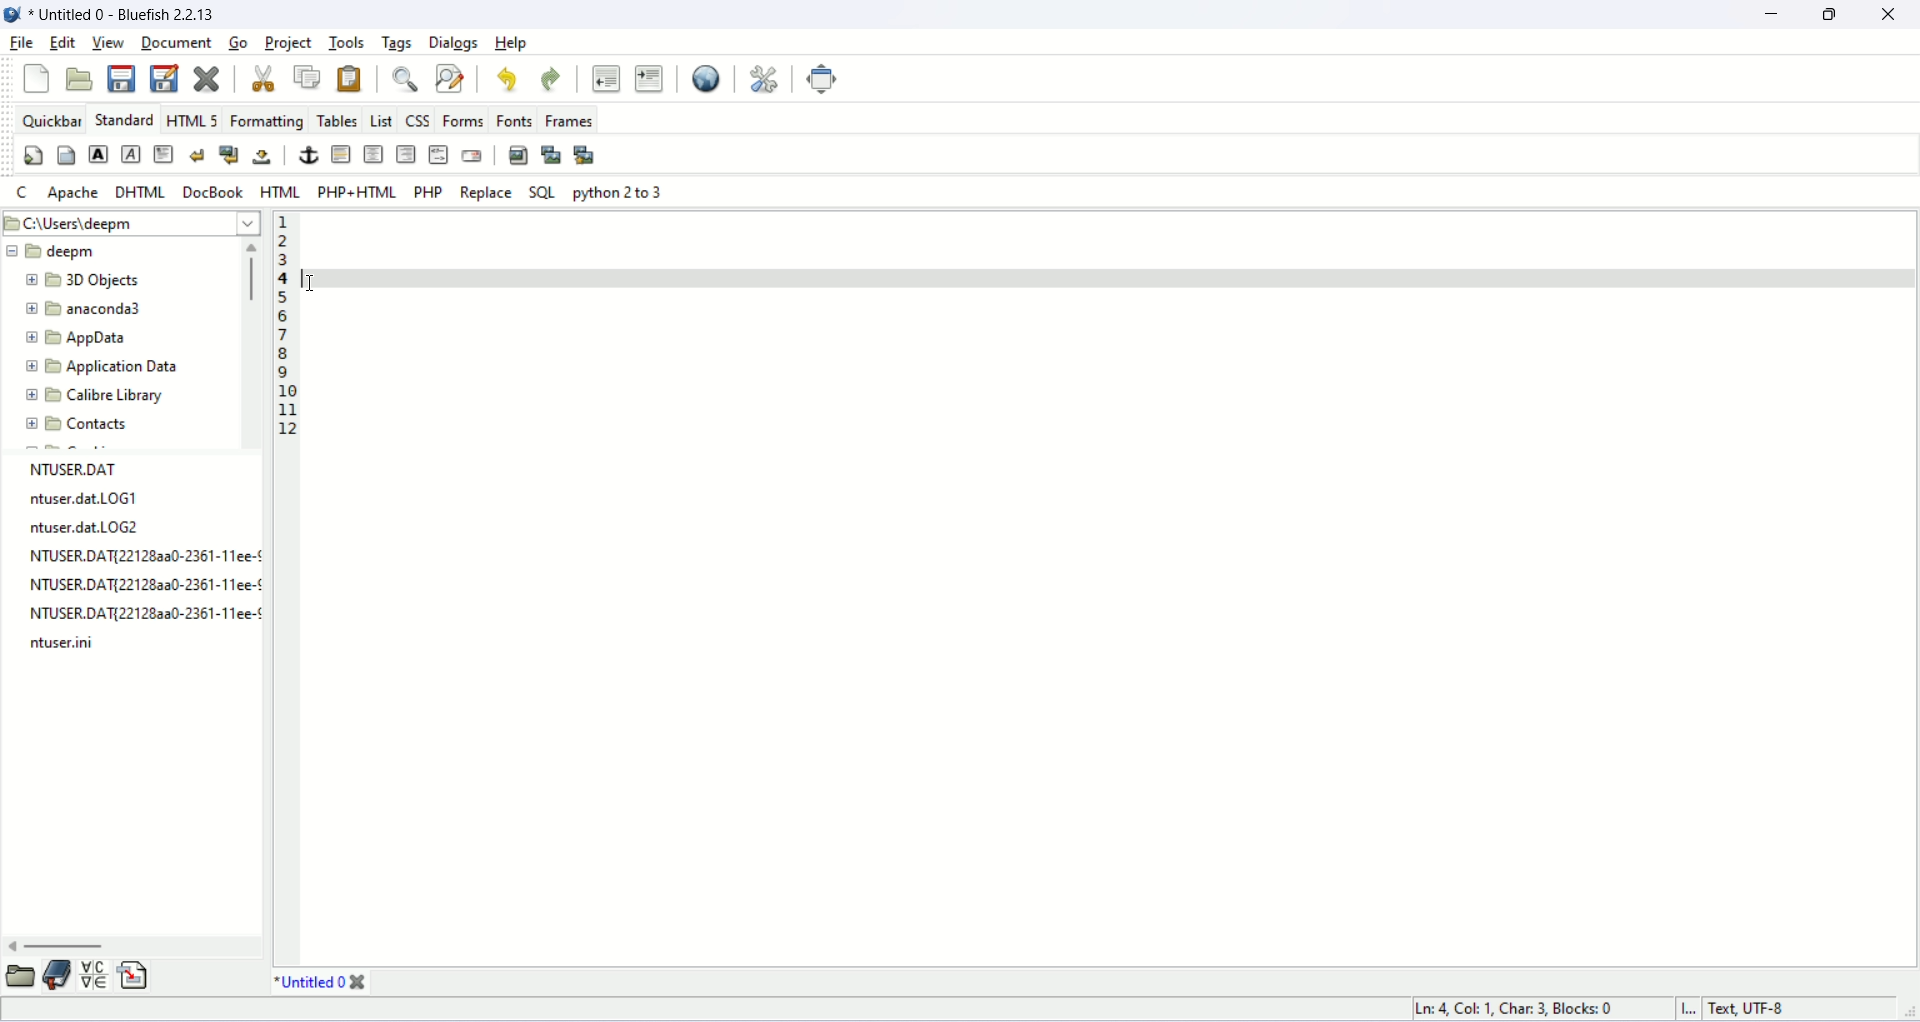  I want to click on open file, so click(77, 77).